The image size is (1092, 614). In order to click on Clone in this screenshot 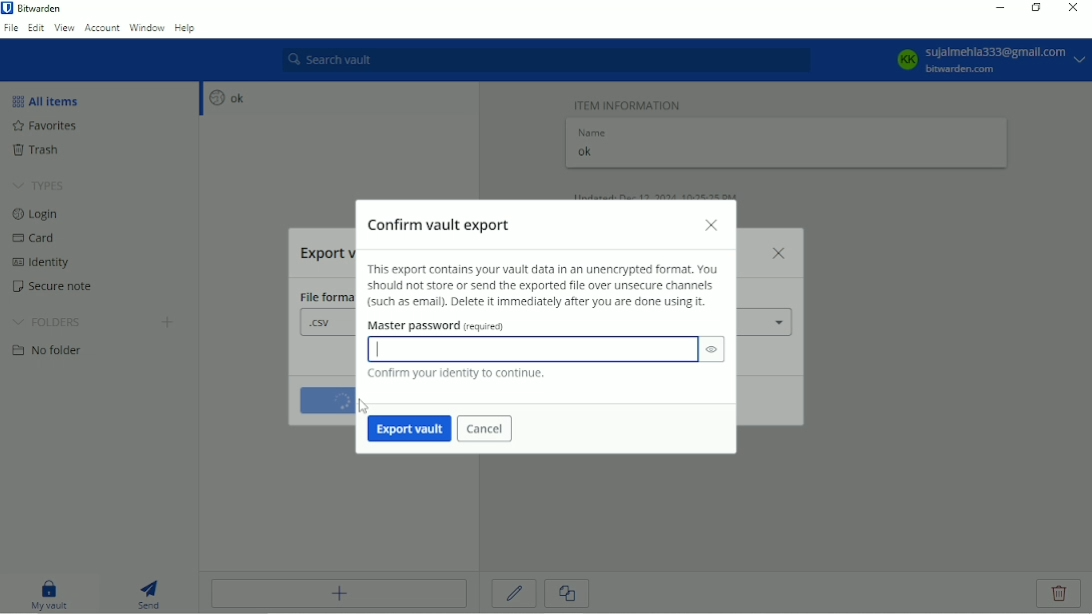, I will do `click(566, 594)`.